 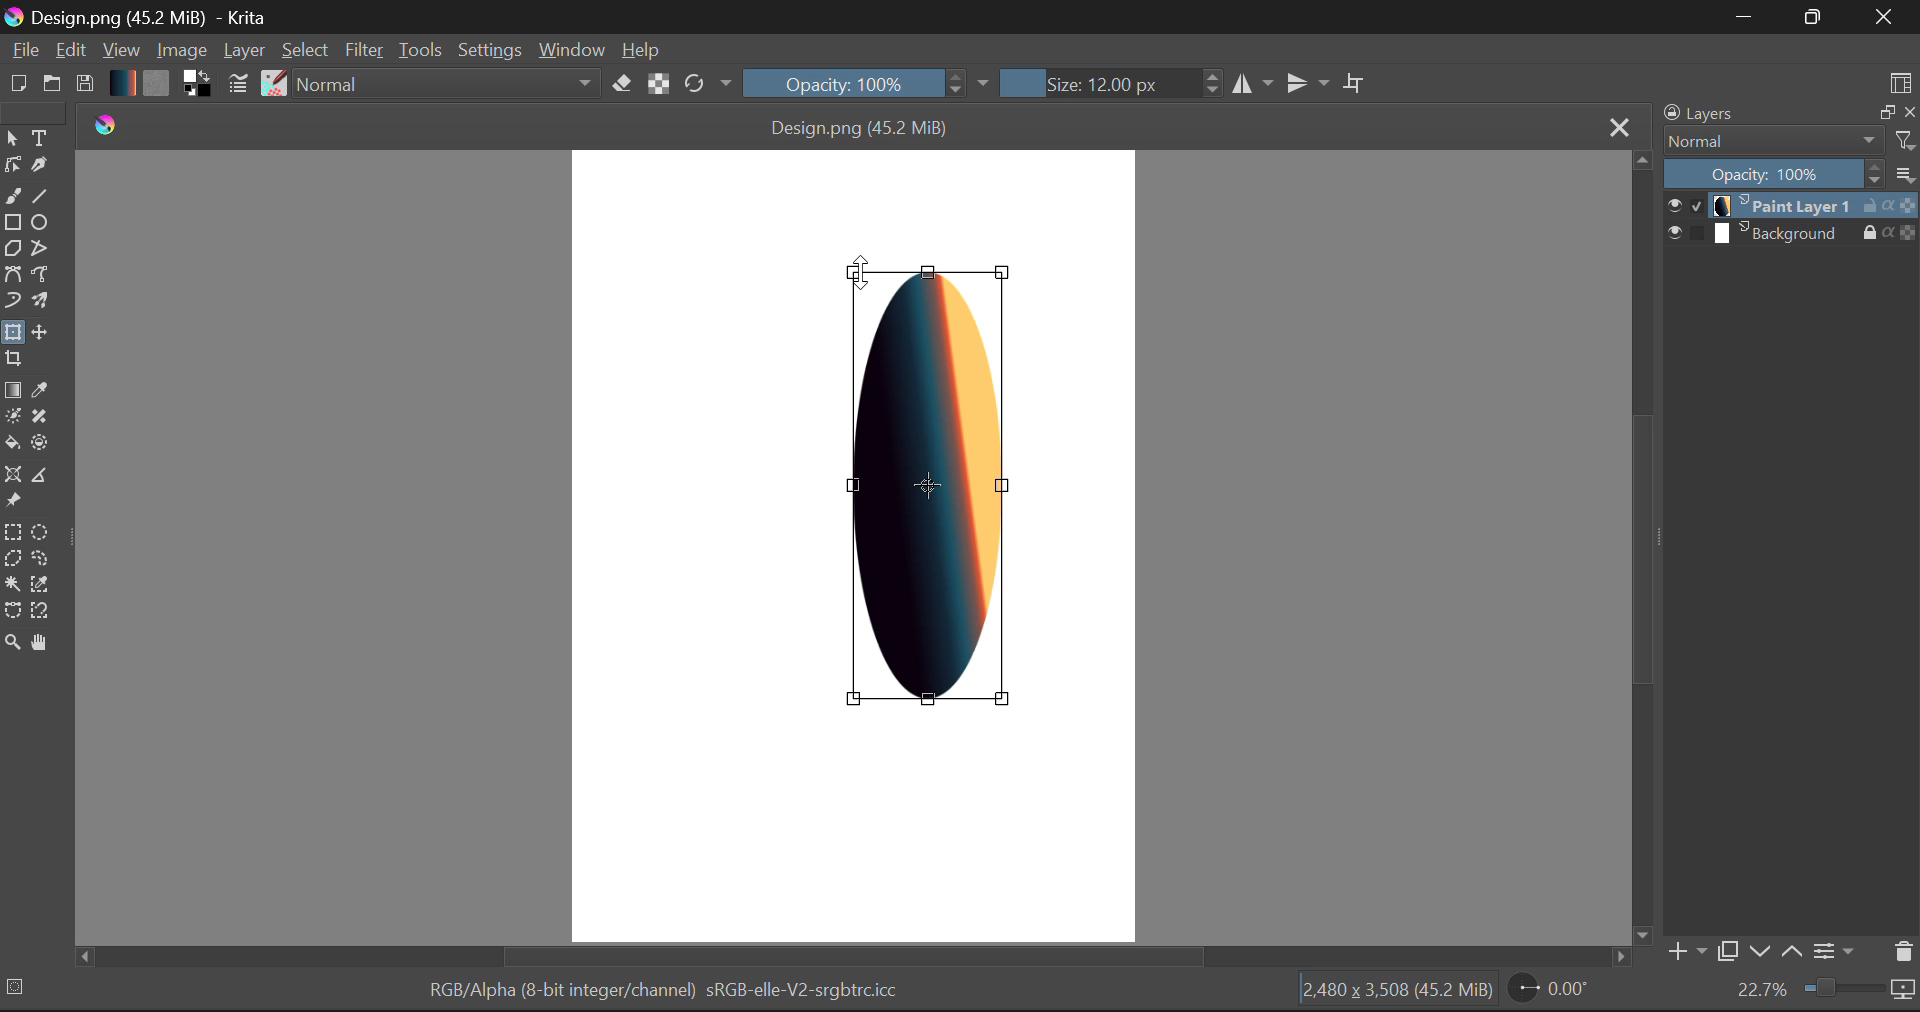 What do you see at coordinates (1888, 17) in the screenshot?
I see `Close` at bounding box center [1888, 17].